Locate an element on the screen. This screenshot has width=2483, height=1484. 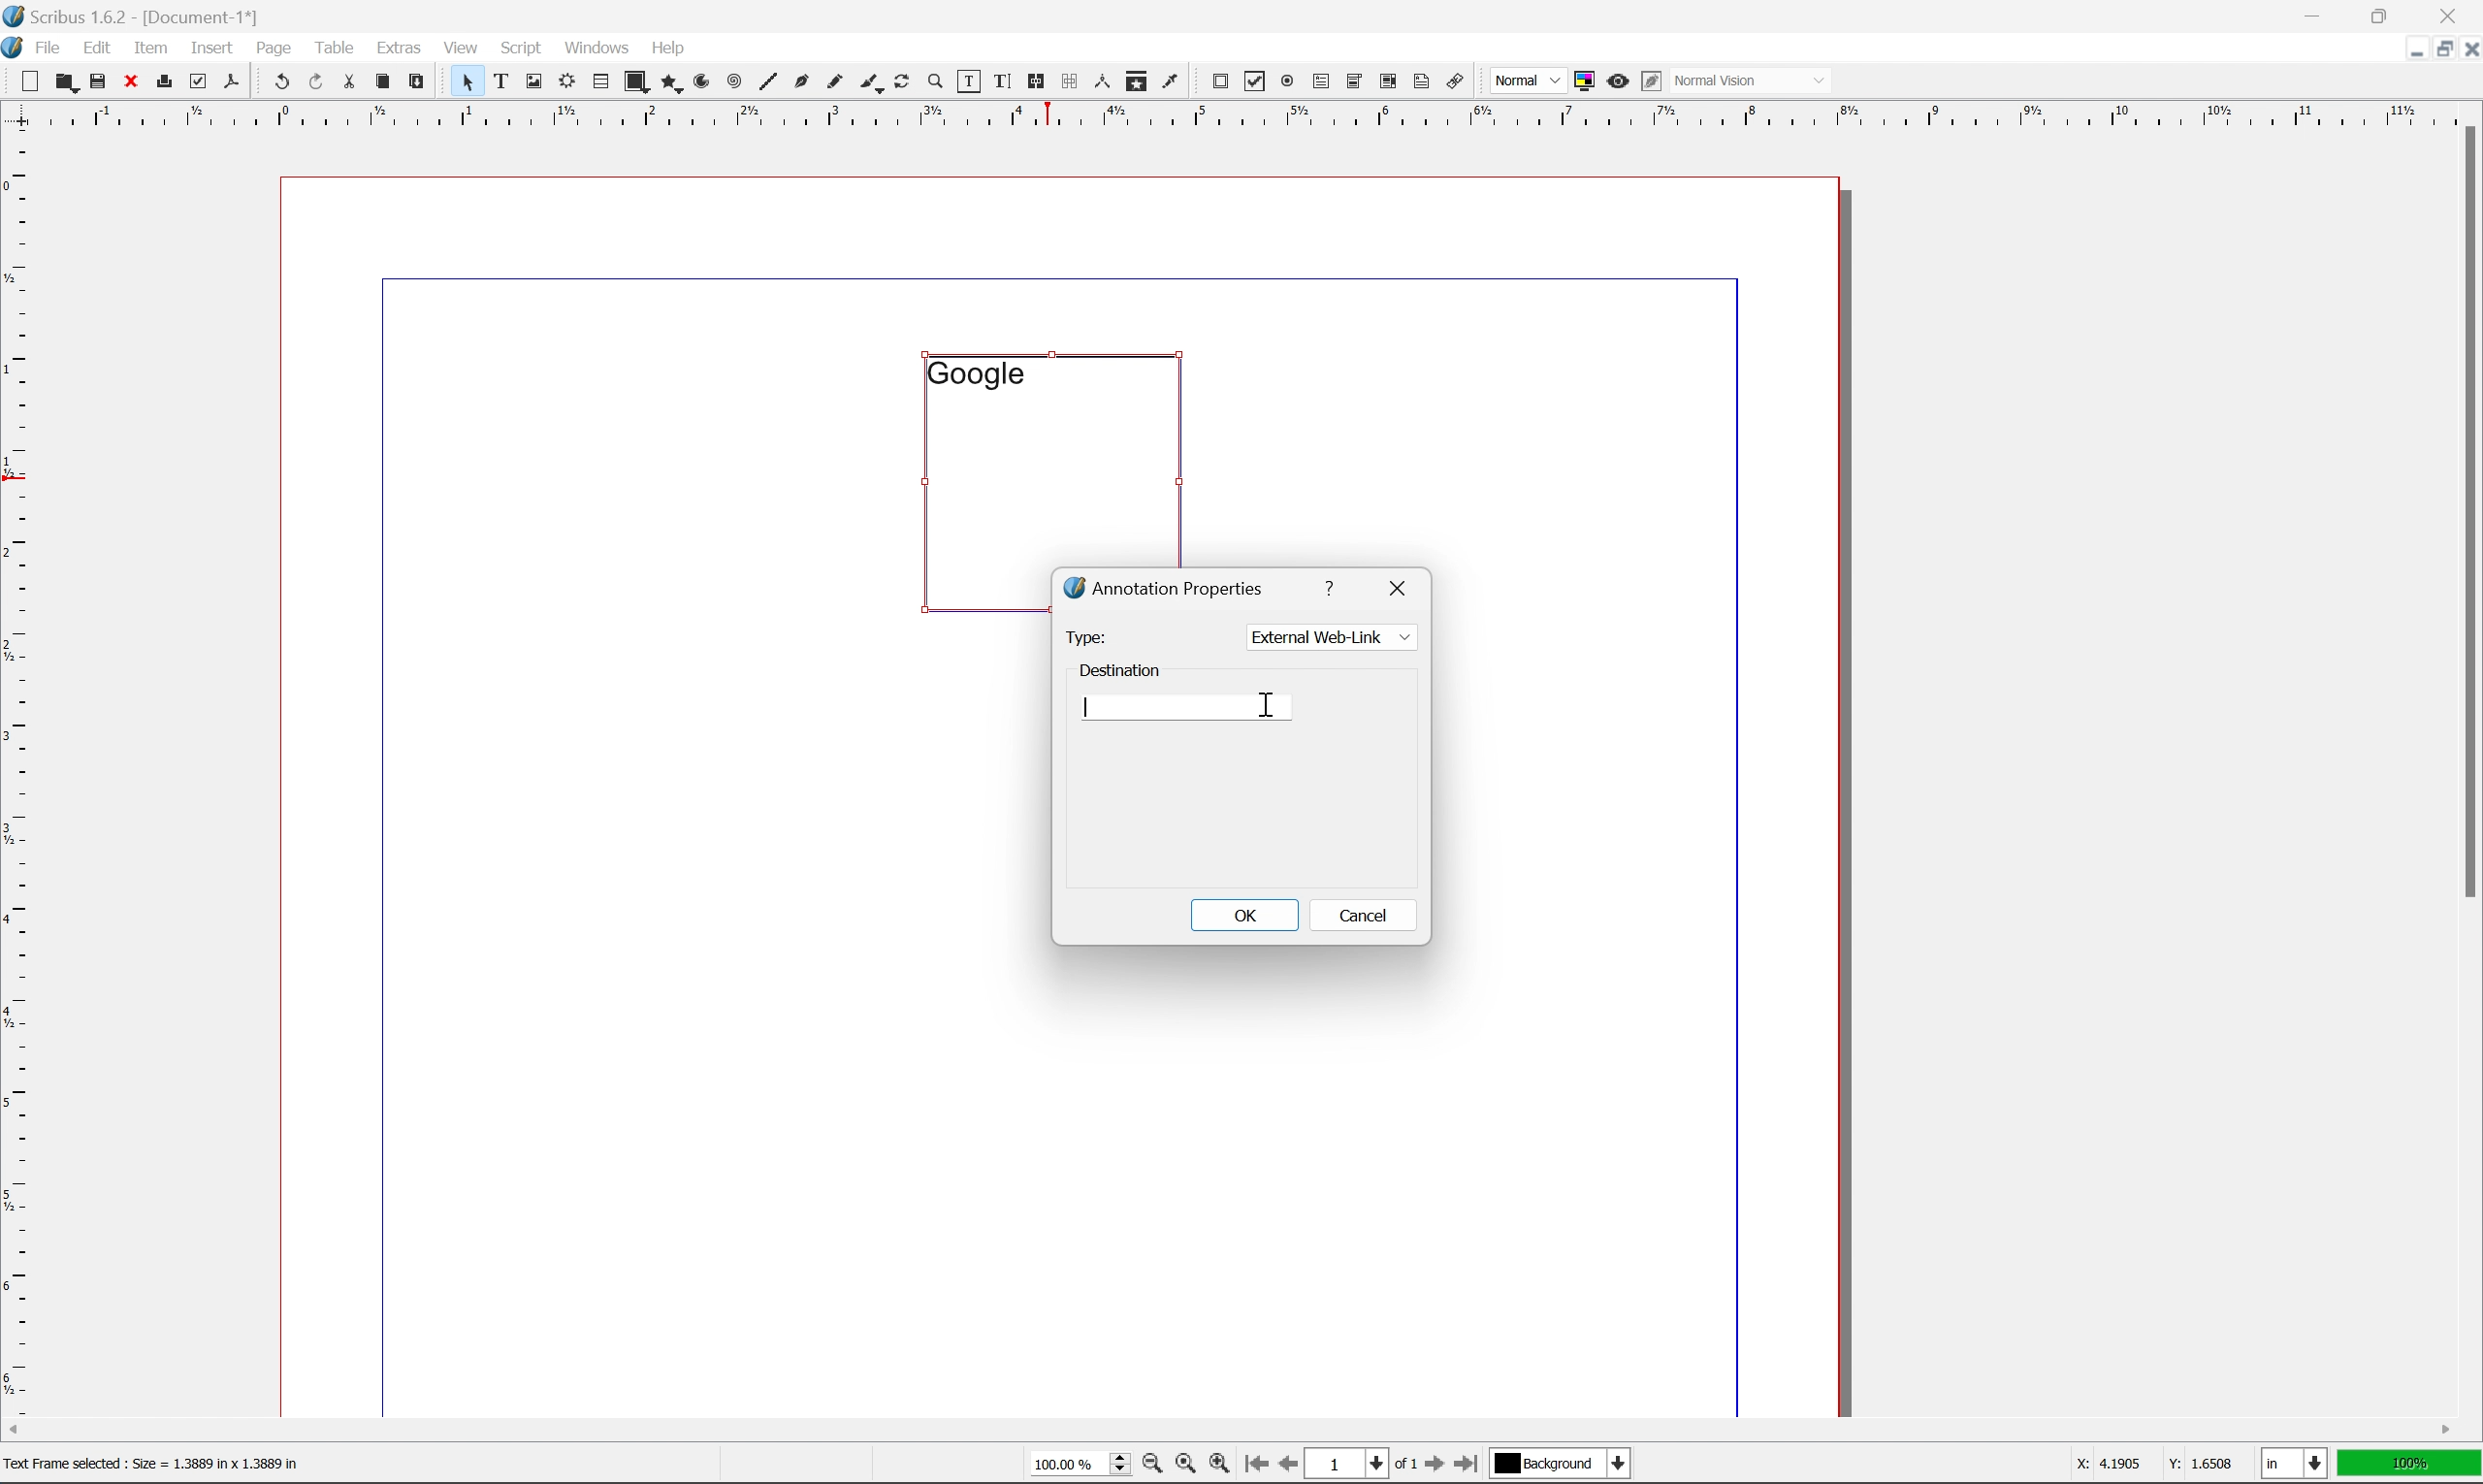
edit text with story editor is located at coordinates (998, 80).